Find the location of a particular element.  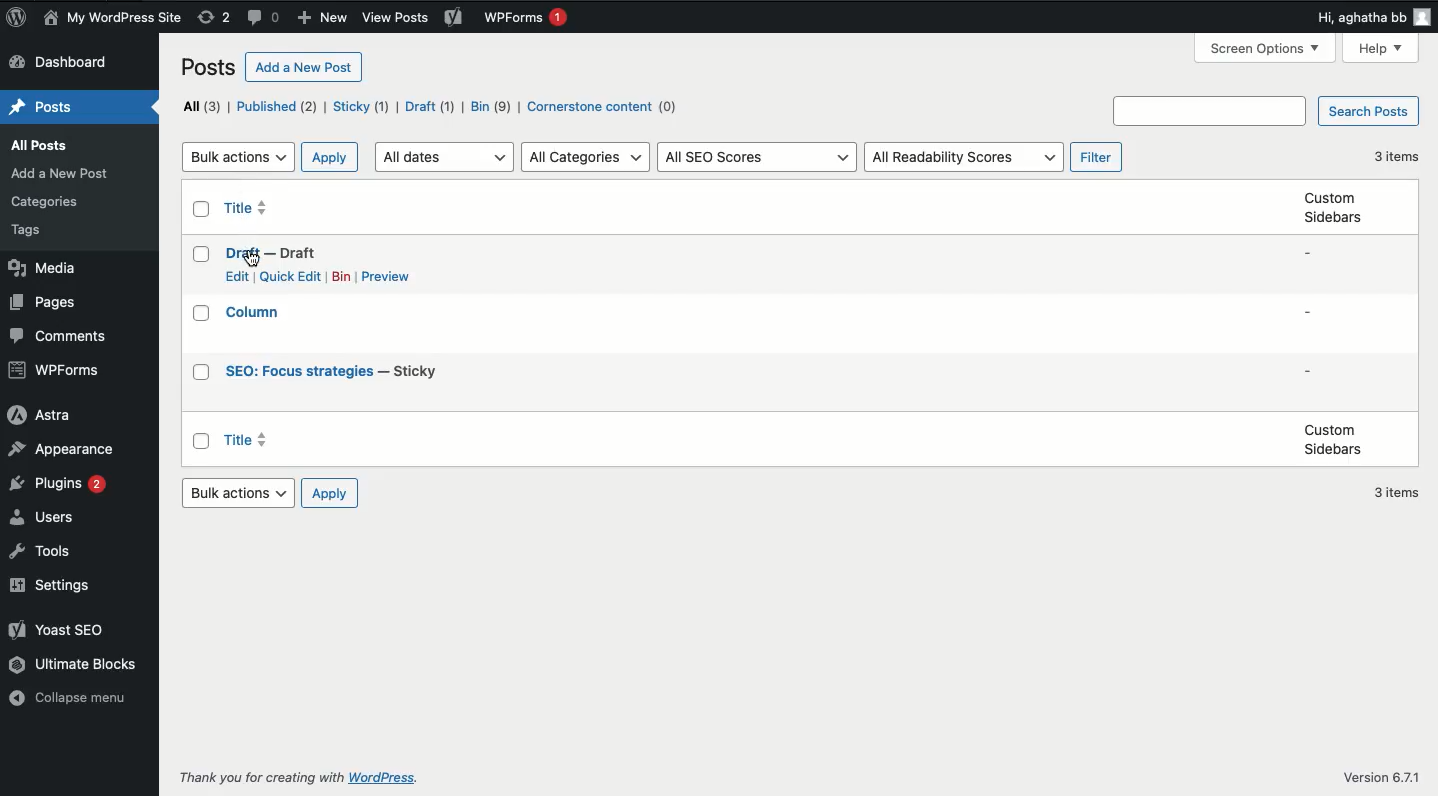

Sticky is located at coordinates (364, 106).